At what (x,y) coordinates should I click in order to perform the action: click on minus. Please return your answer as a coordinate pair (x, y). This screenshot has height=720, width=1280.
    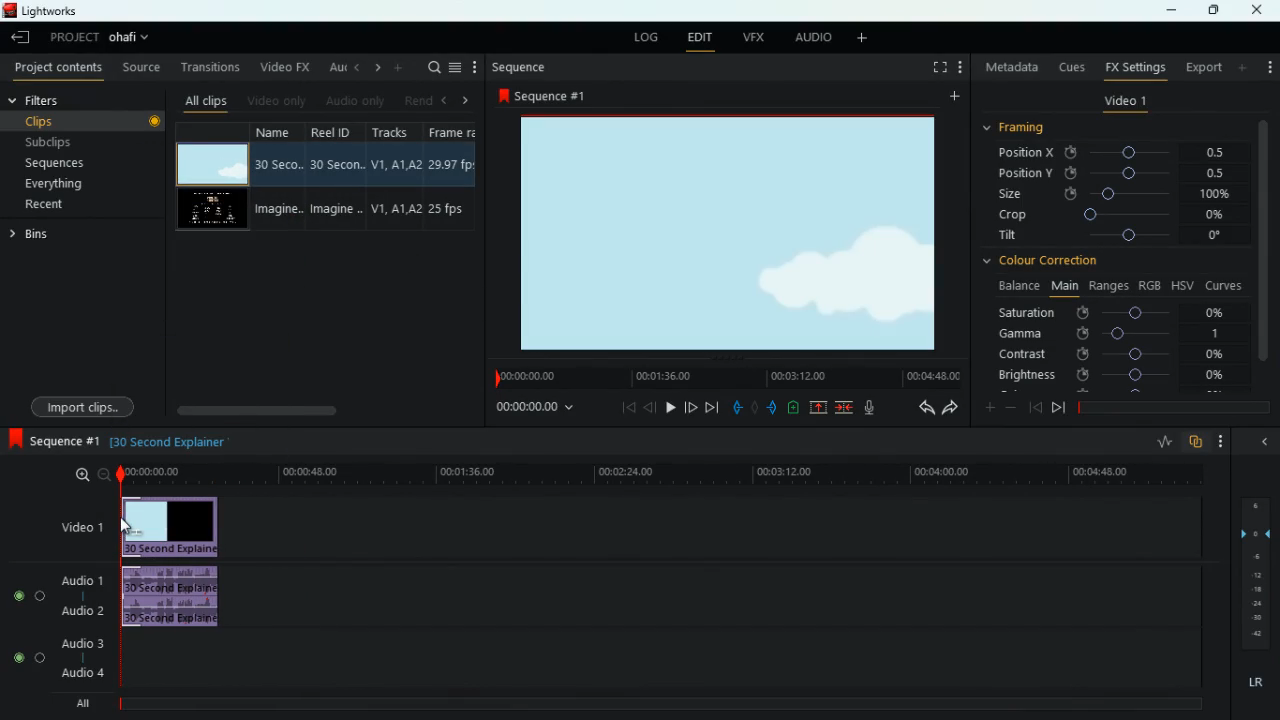
    Looking at the image, I should click on (1011, 407).